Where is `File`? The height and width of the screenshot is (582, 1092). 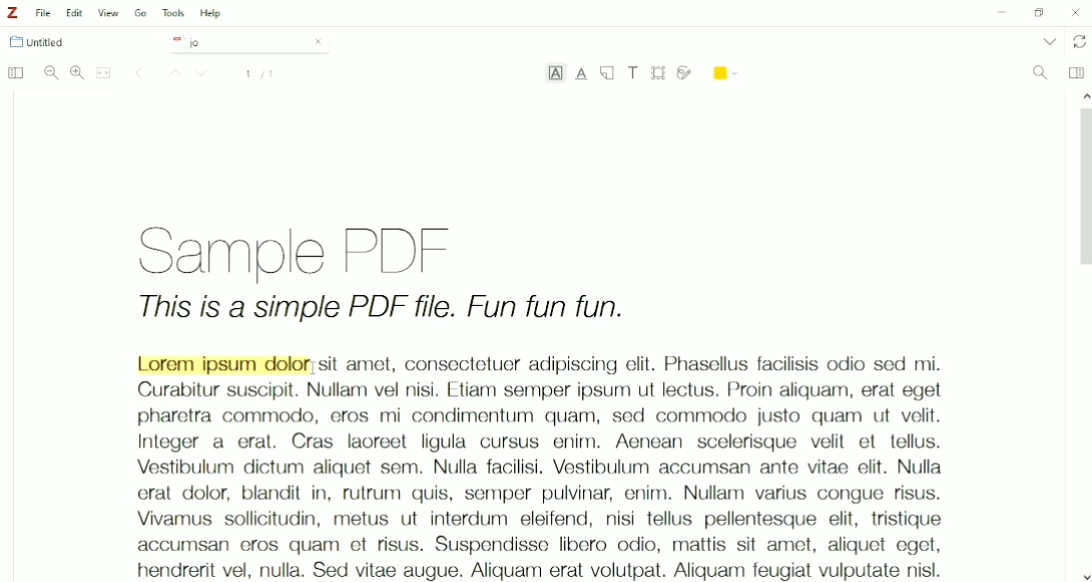
File is located at coordinates (44, 13).